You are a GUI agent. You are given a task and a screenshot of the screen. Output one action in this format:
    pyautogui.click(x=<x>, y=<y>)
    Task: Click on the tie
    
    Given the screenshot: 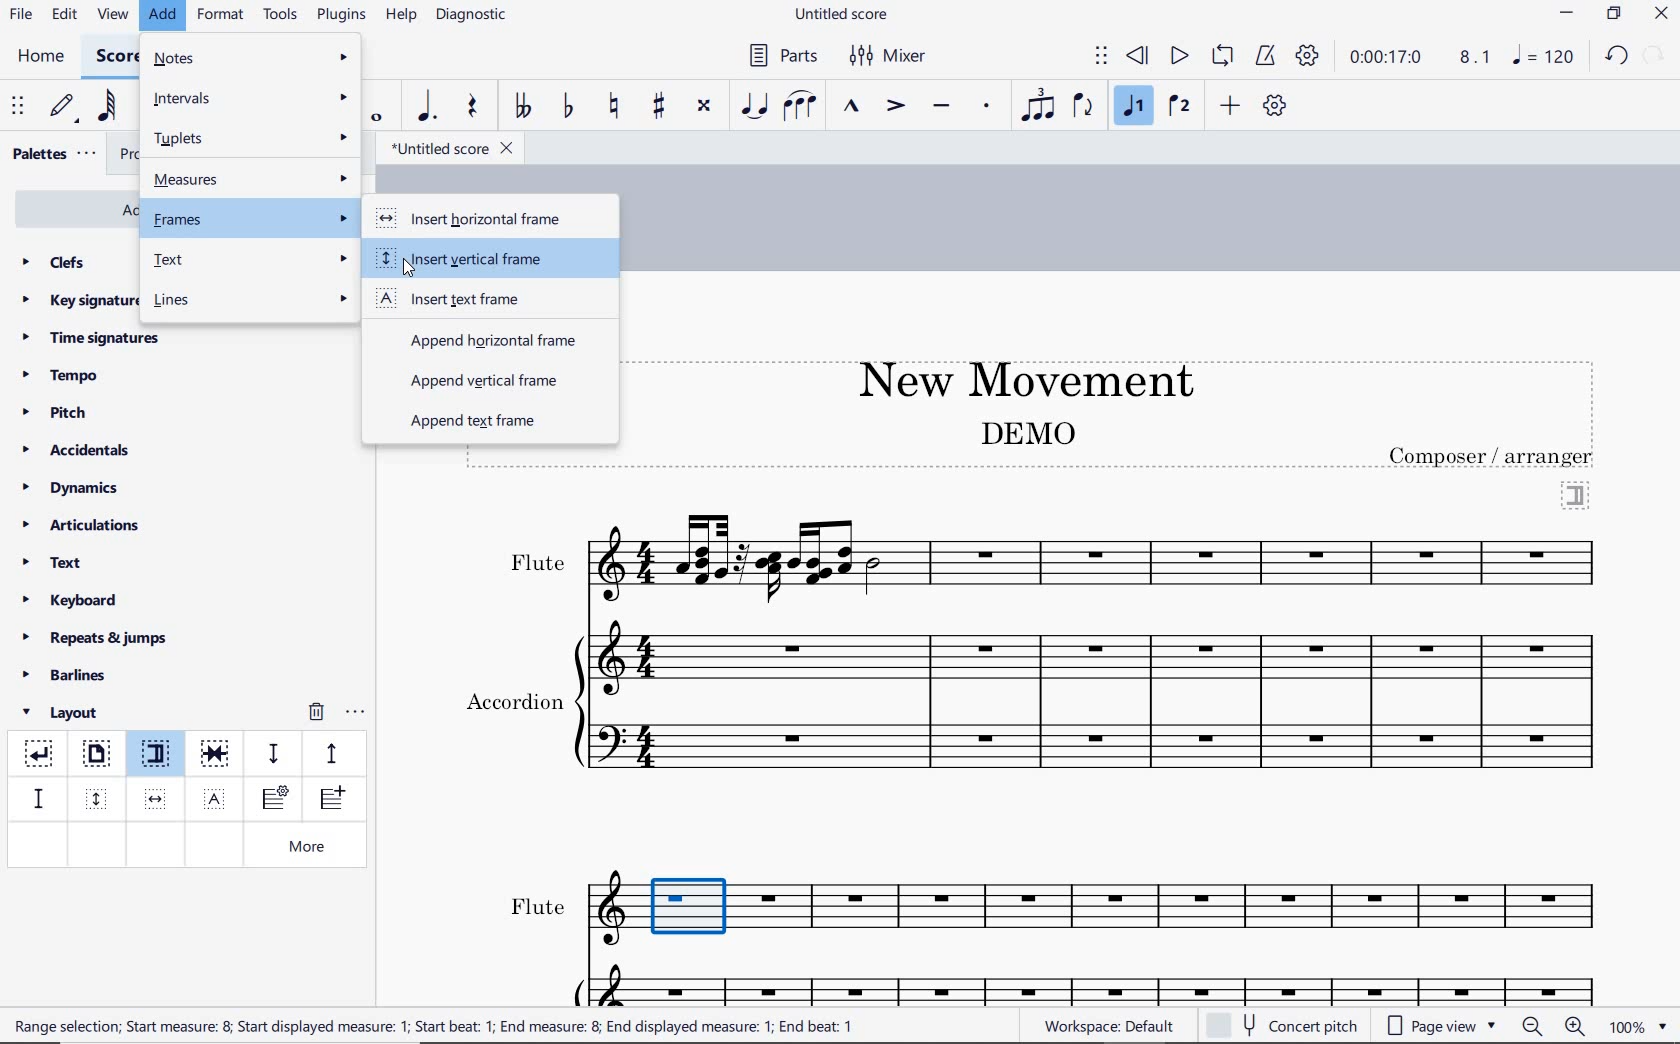 What is the action you would take?
    pyautogui.click(x=756, y=107)
    